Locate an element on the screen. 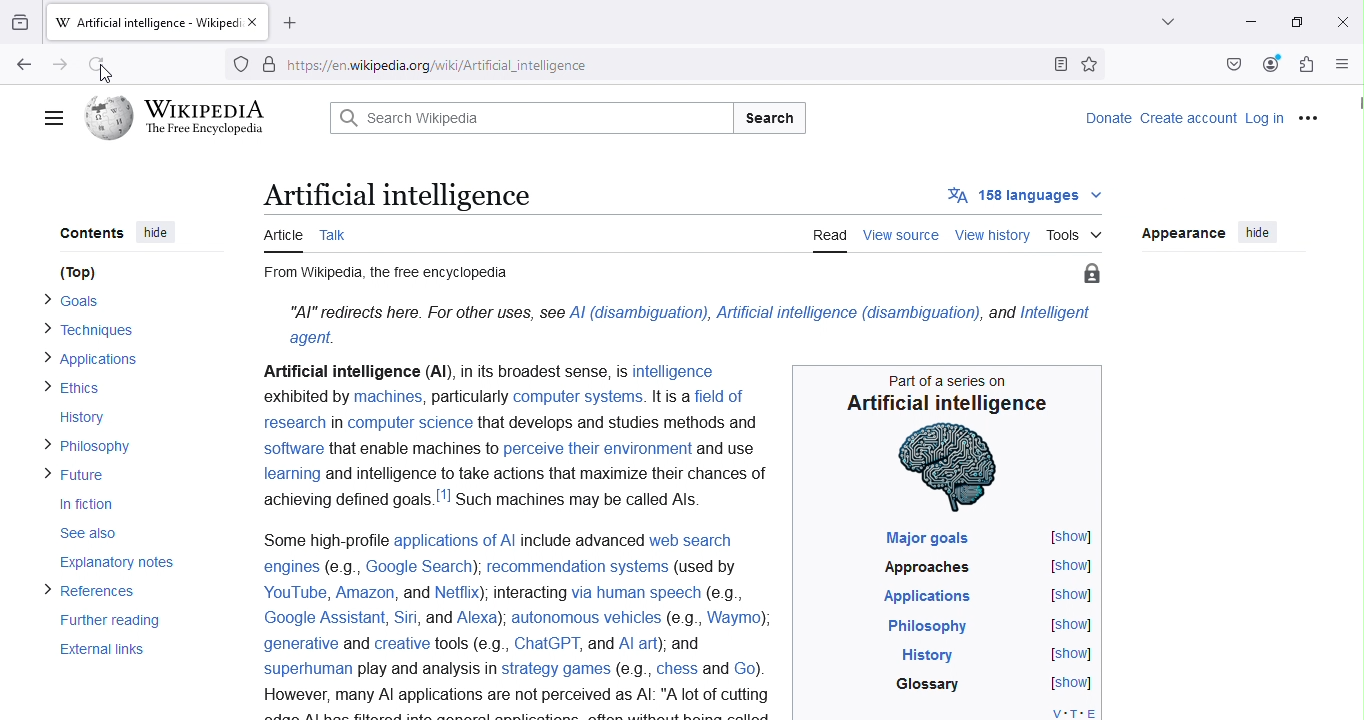 This screenshot has height=720, width=1364. It is a is located at coordinates (669, 399).